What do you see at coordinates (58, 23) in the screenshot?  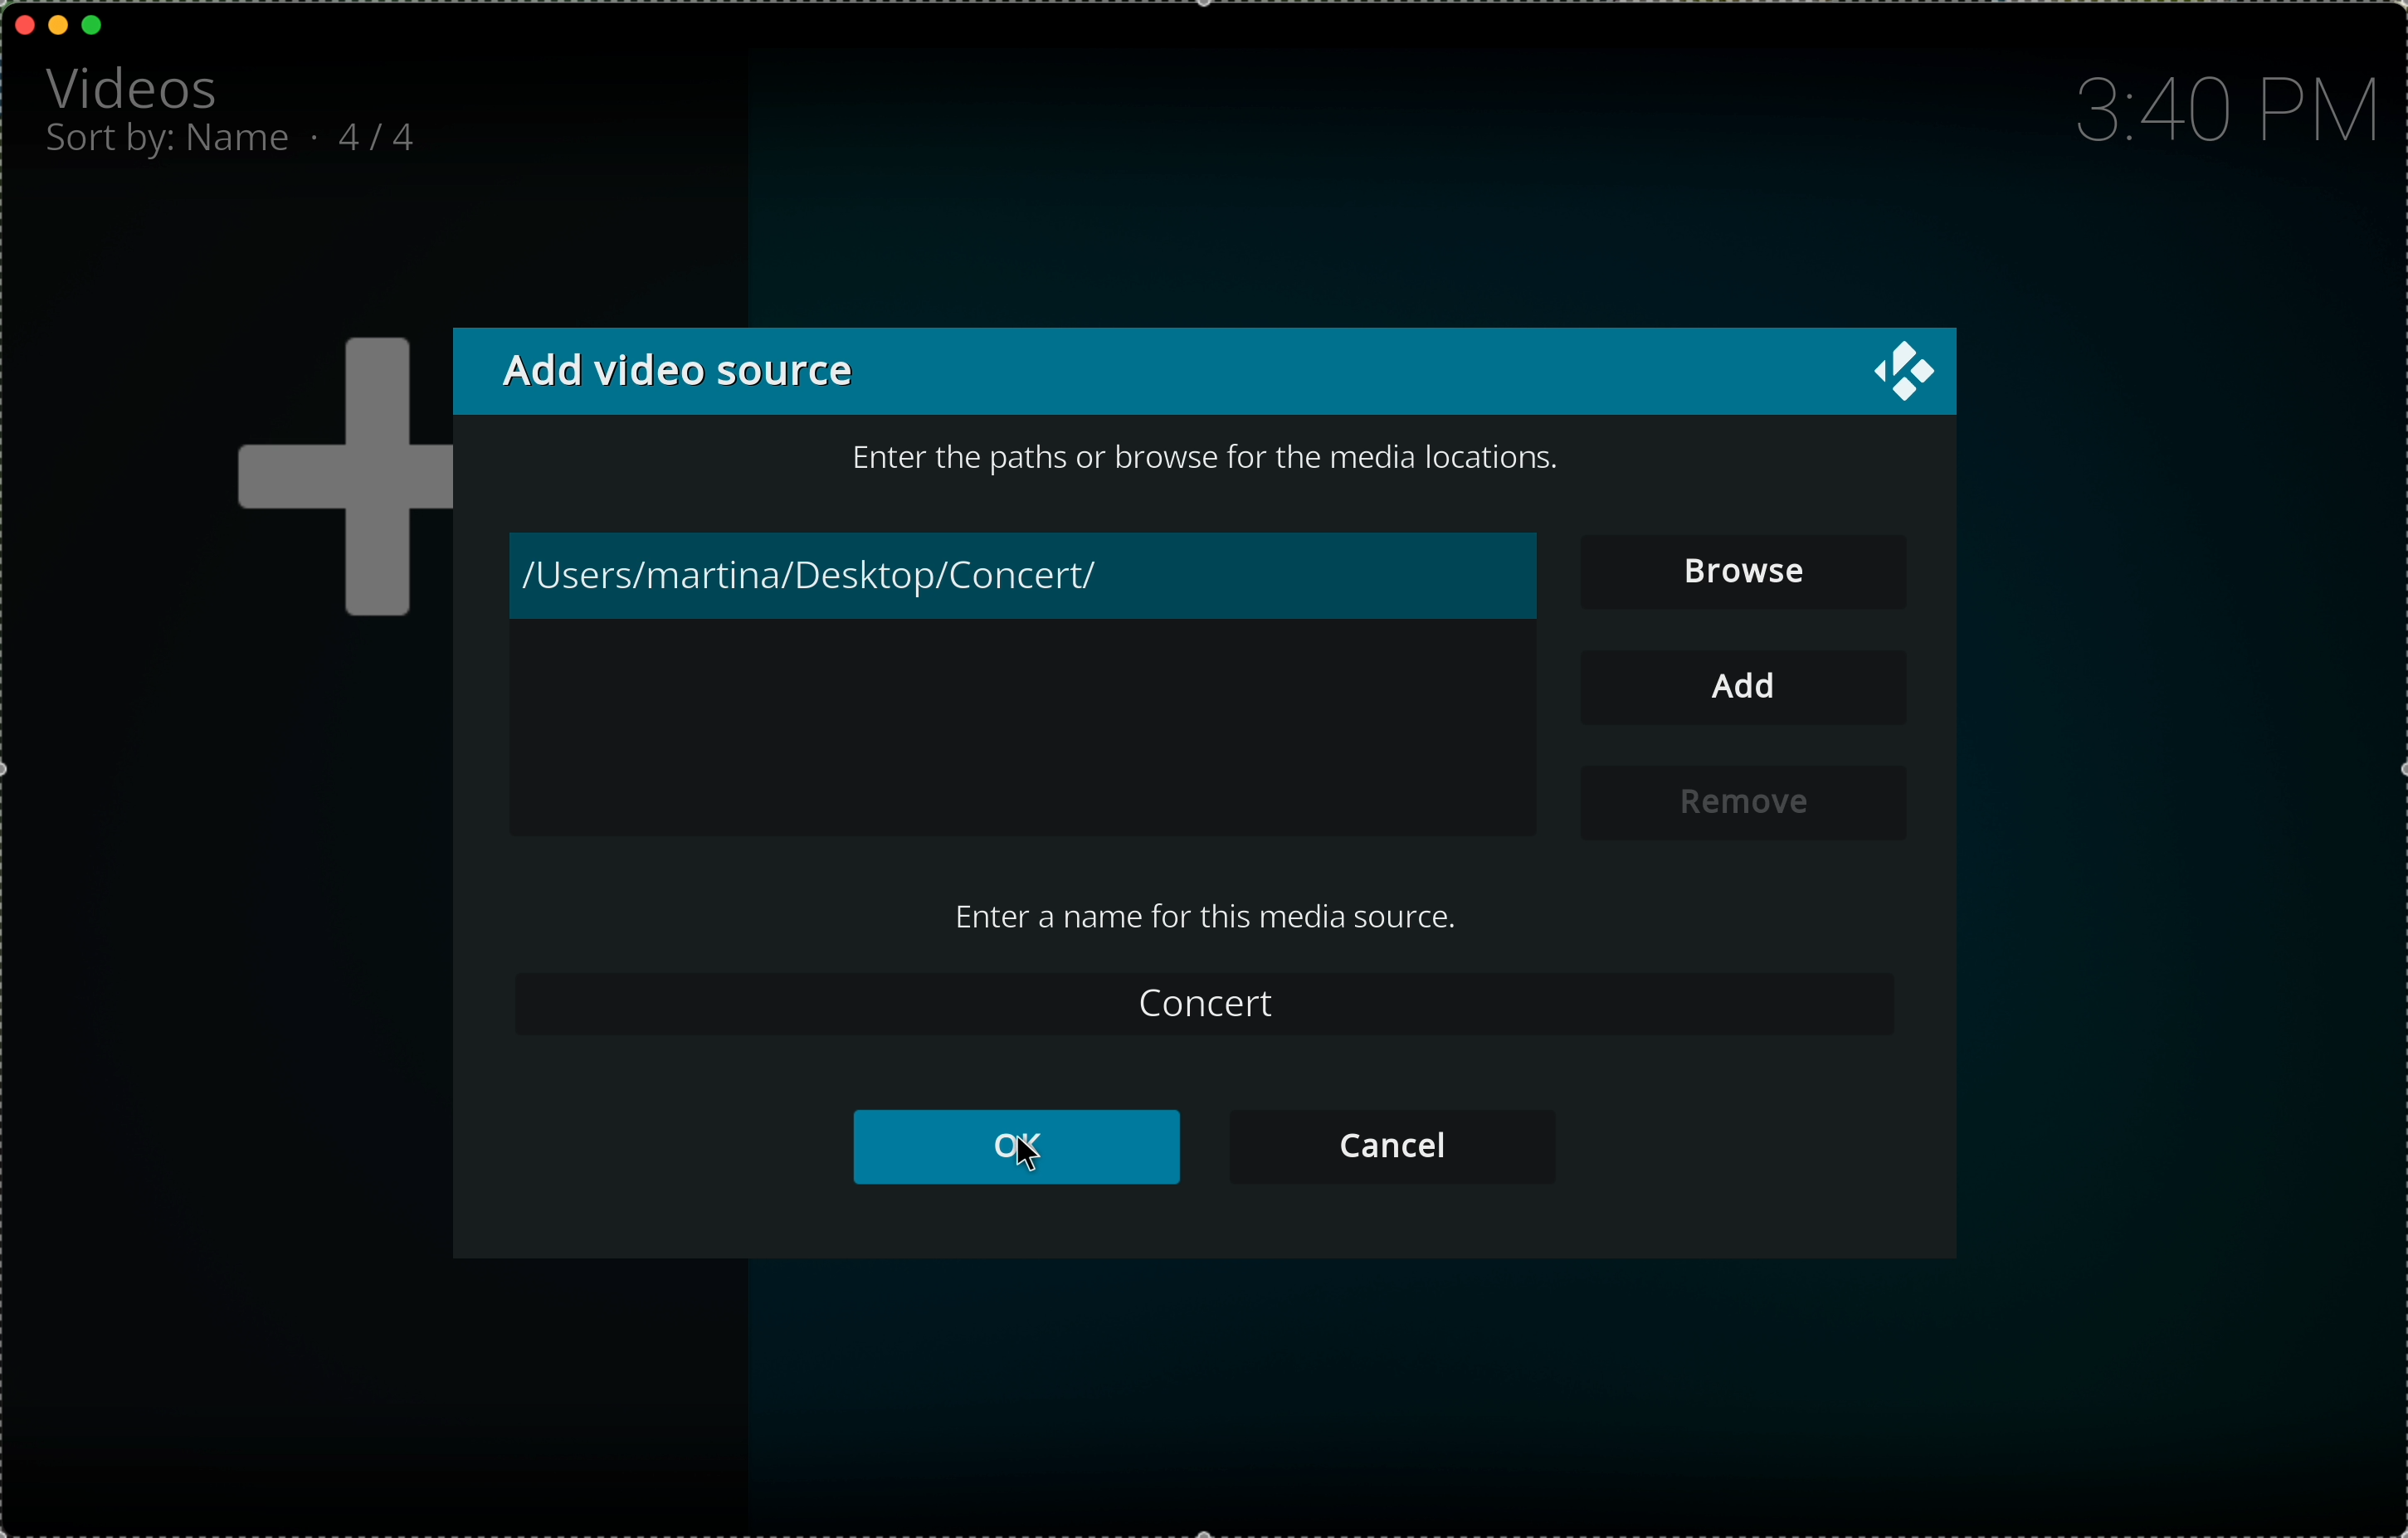 I see `minimise` at bounding box center [58, 23].